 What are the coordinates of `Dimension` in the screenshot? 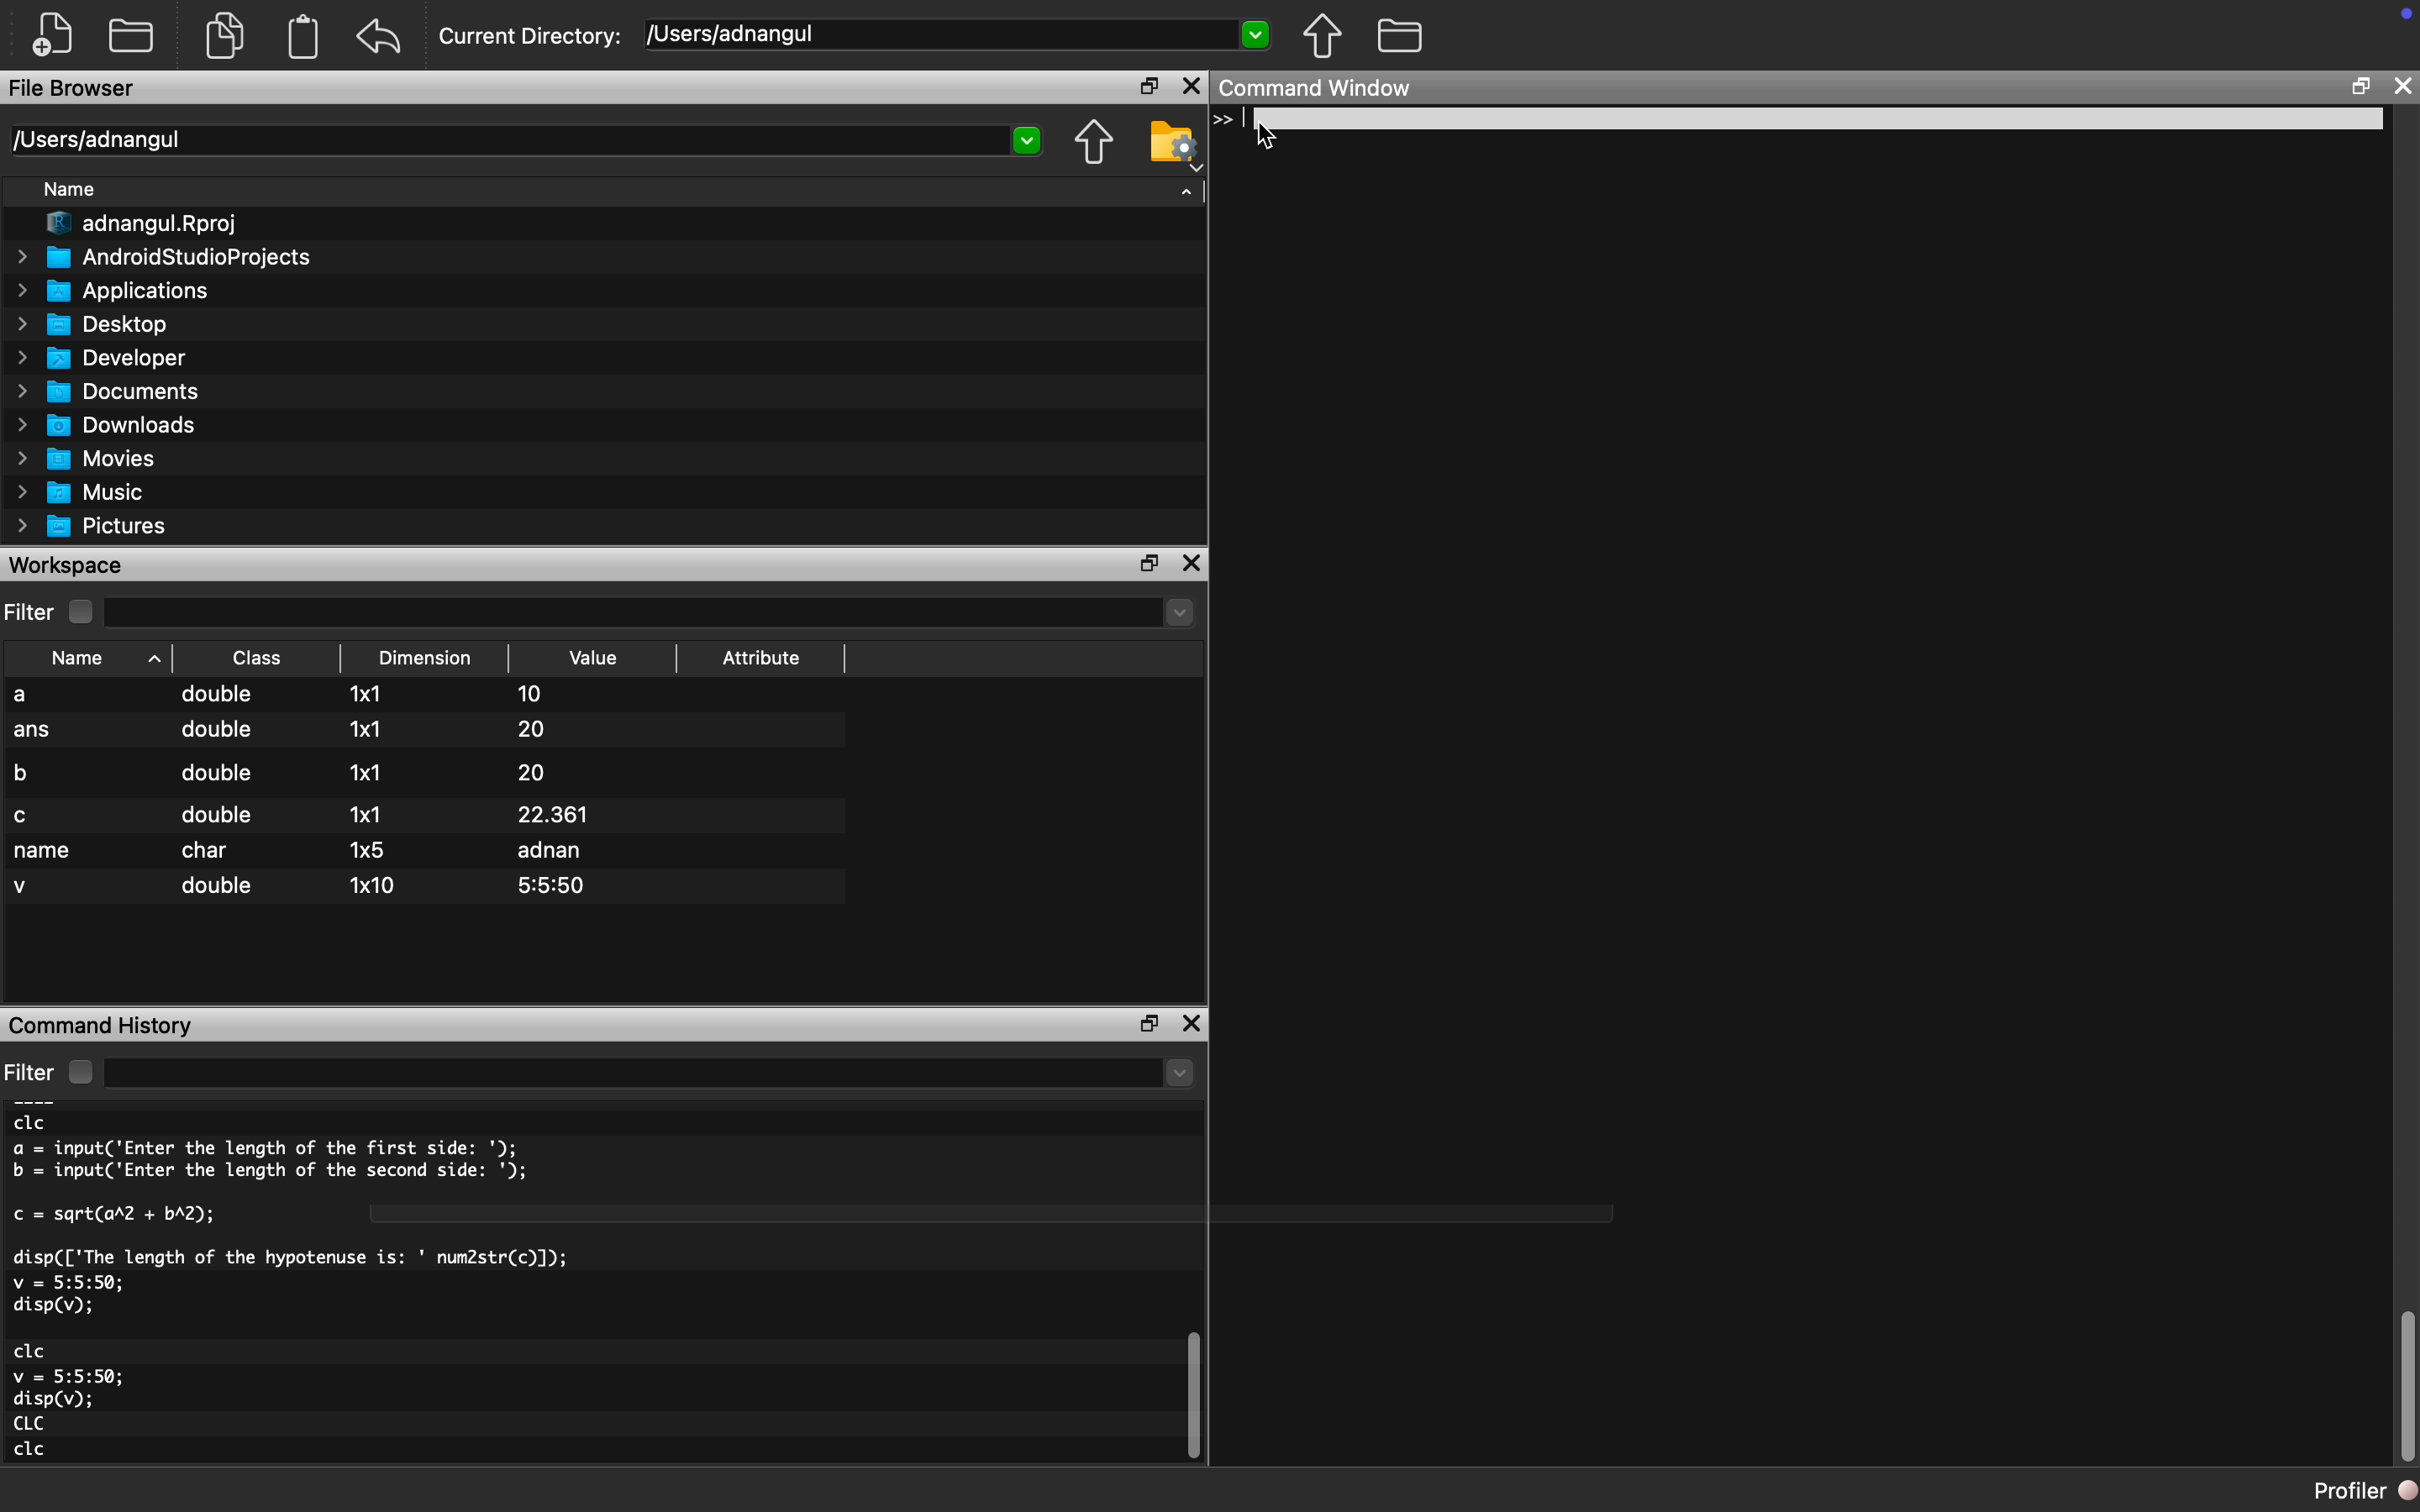 It's located at (426, 656).